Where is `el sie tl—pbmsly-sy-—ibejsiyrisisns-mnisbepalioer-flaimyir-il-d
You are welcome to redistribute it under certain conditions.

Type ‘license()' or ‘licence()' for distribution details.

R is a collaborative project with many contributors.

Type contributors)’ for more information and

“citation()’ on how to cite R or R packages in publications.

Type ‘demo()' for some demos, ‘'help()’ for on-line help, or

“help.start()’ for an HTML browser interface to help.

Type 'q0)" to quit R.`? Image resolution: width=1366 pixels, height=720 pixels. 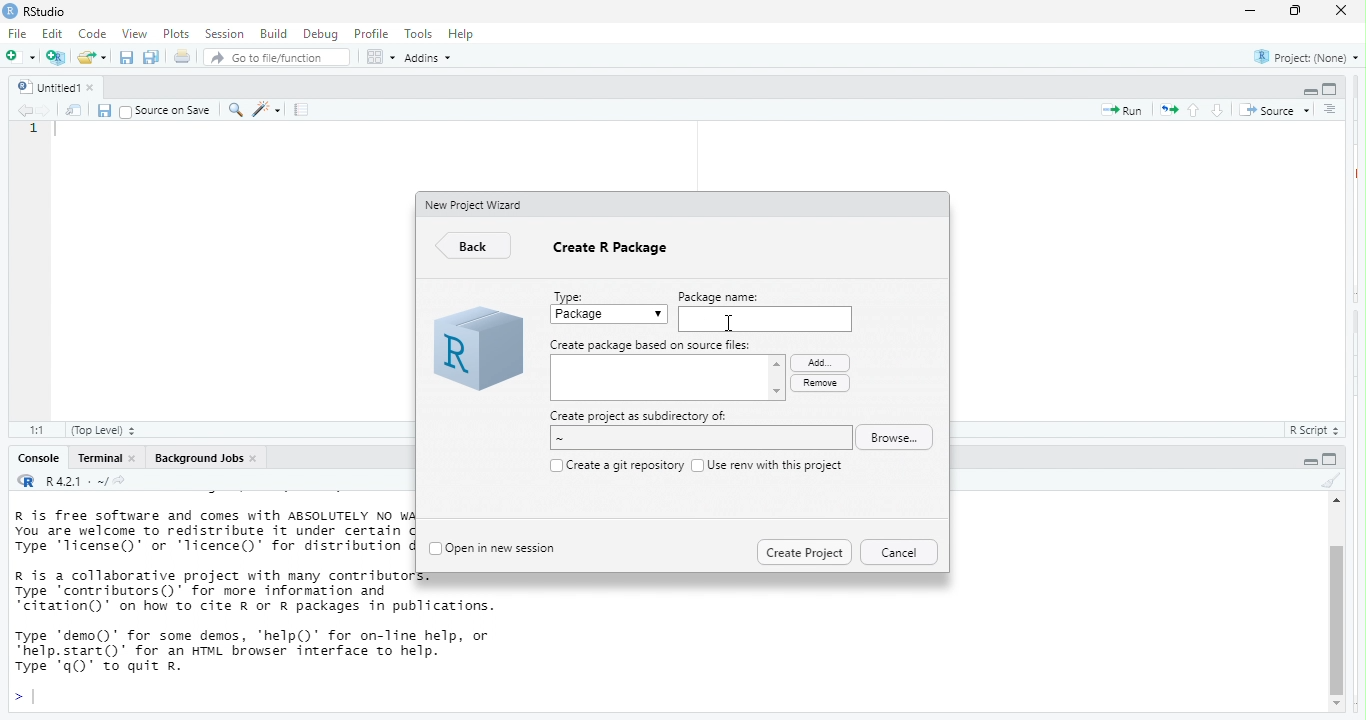 el sie tl—pbmsly-sy-—ibejsiyrisisns-mnisbepalioer-flaimyir-il-d
You are welcome to redistribute it under certain conditions.

Type ‘license()' or ‘licence()' for distribution details.

R is a collaborative project with many contributors.

Type contributors)’ for more information and

“citation()’ on how to cite R or R packages in publications.

Type ‘demo()' for some demos, ‘'help()’ for on-line help, or

“help.start()’ for an HTML browser interface to help.

Type 'q0)" to quit R. is located at coordinates (213, 598).